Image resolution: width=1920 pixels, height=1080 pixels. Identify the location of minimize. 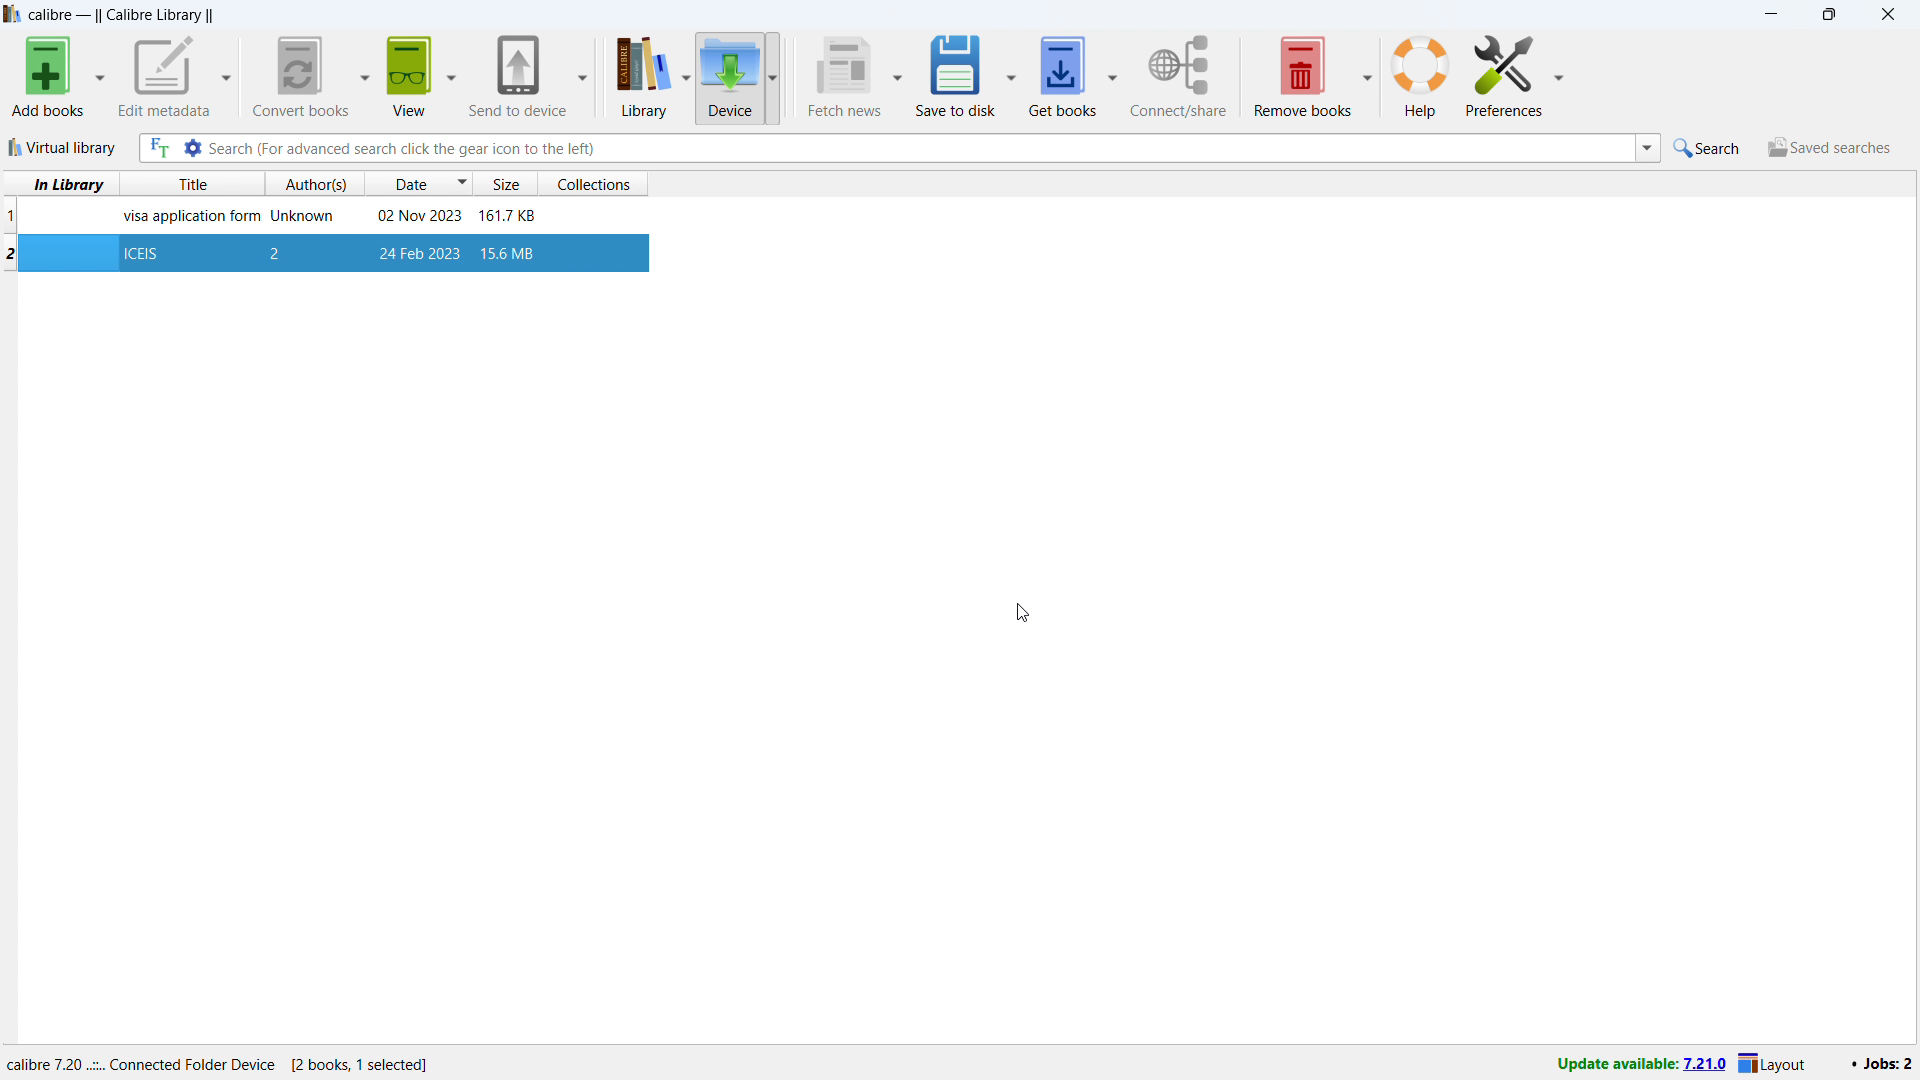
(1770, 15).